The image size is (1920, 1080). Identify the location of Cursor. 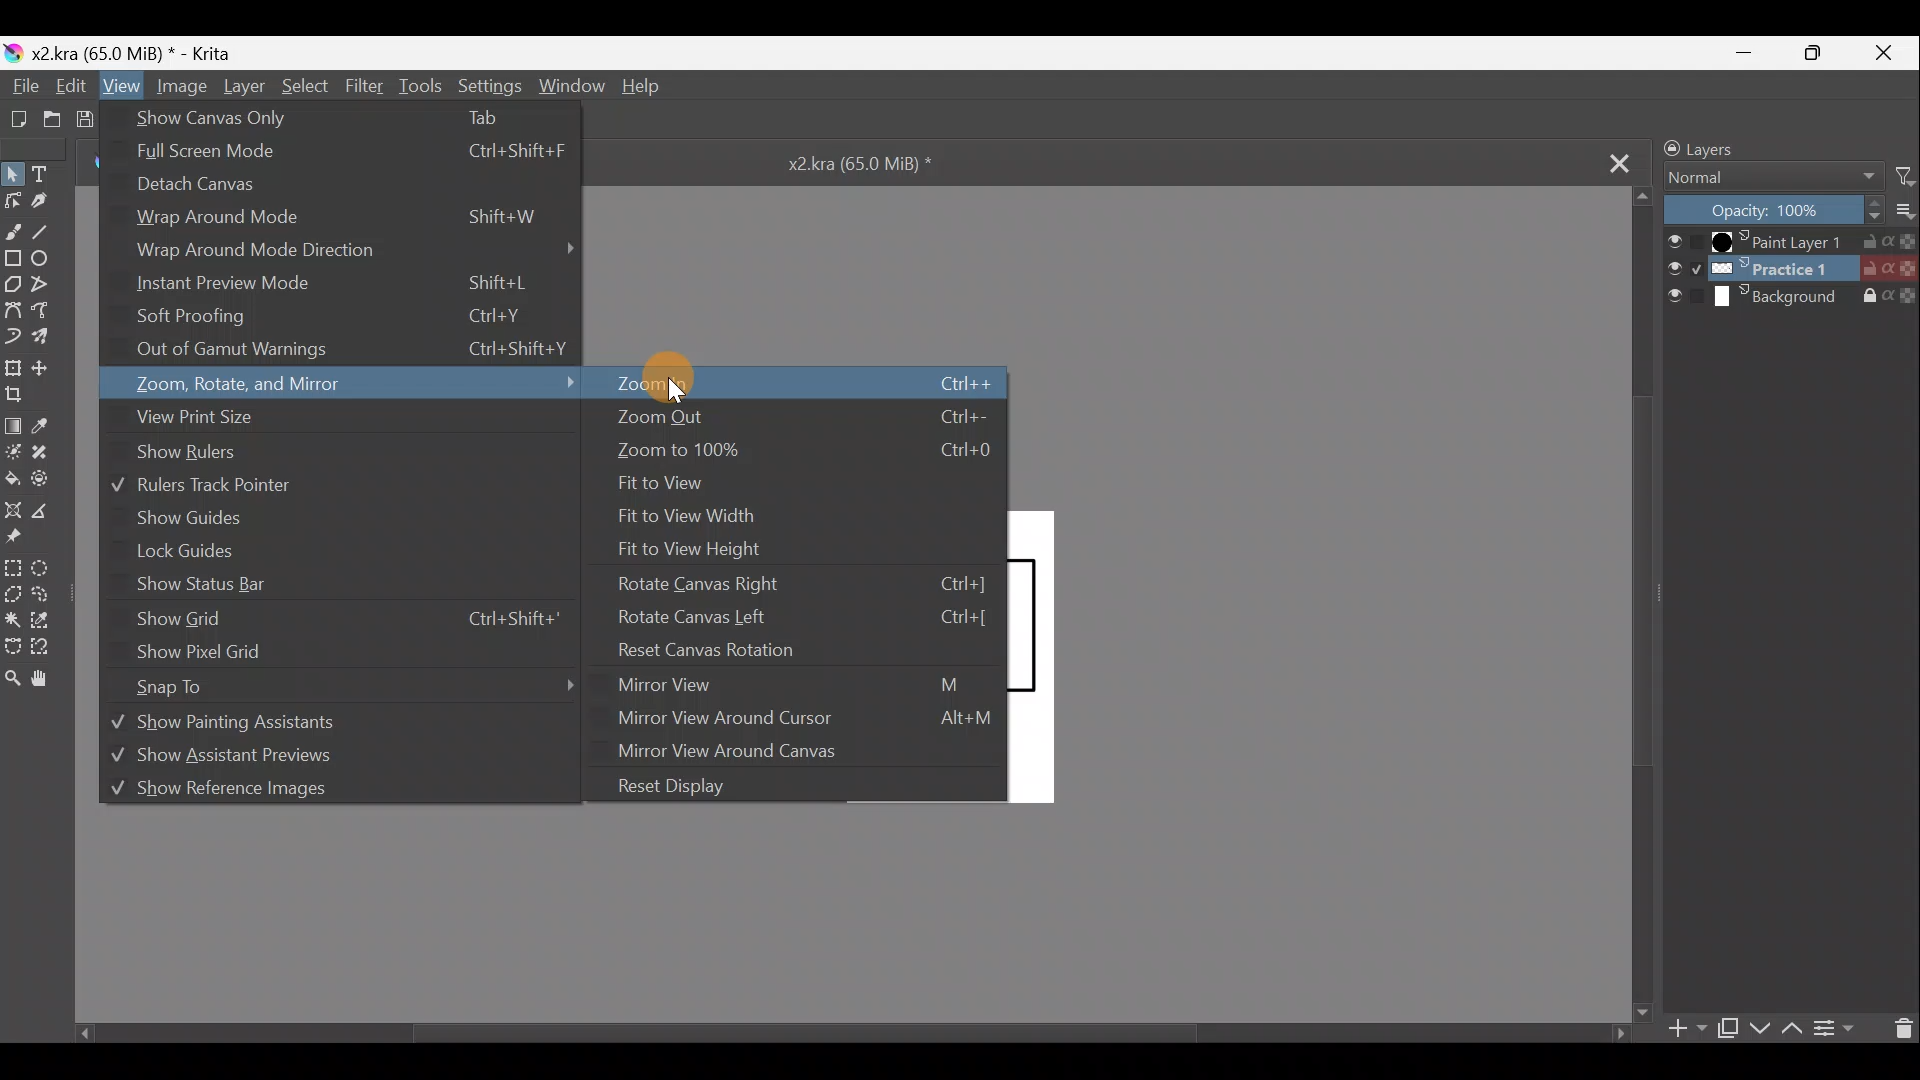
(682, 383).